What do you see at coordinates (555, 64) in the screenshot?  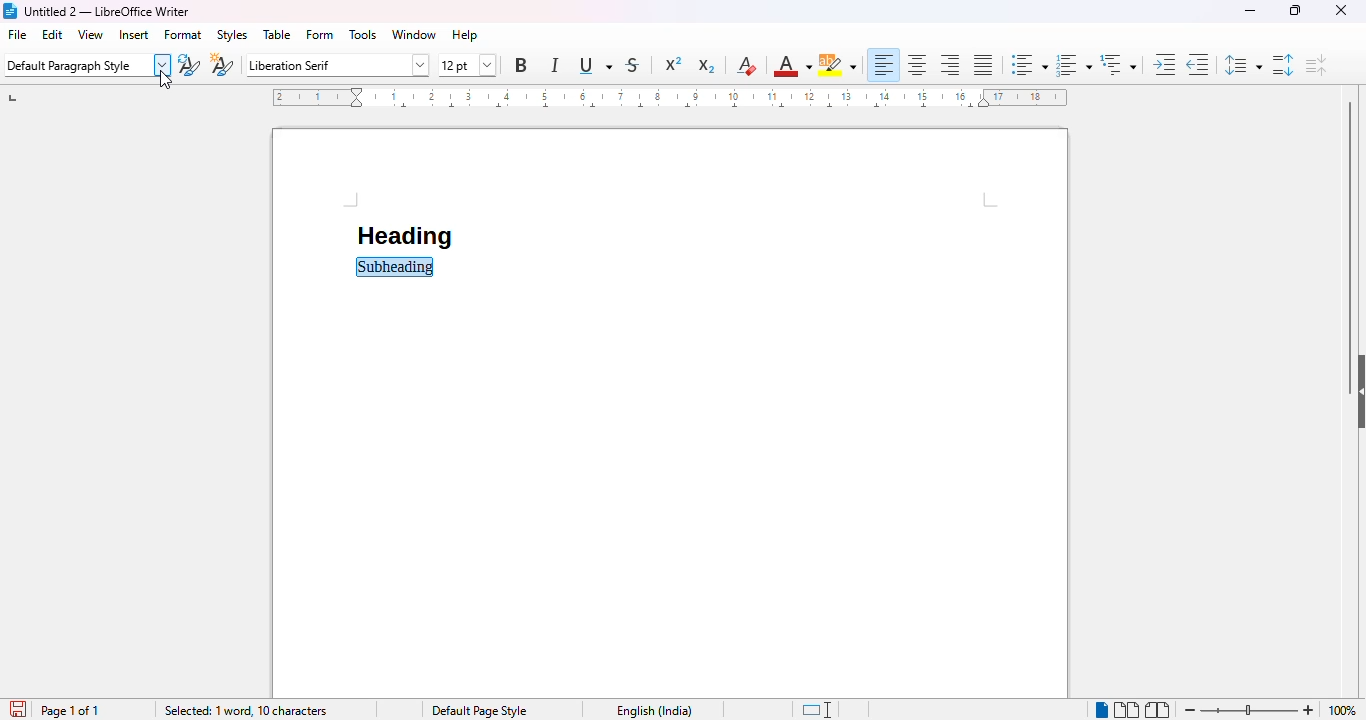 I see `italic` at bounding box center [555, 64].